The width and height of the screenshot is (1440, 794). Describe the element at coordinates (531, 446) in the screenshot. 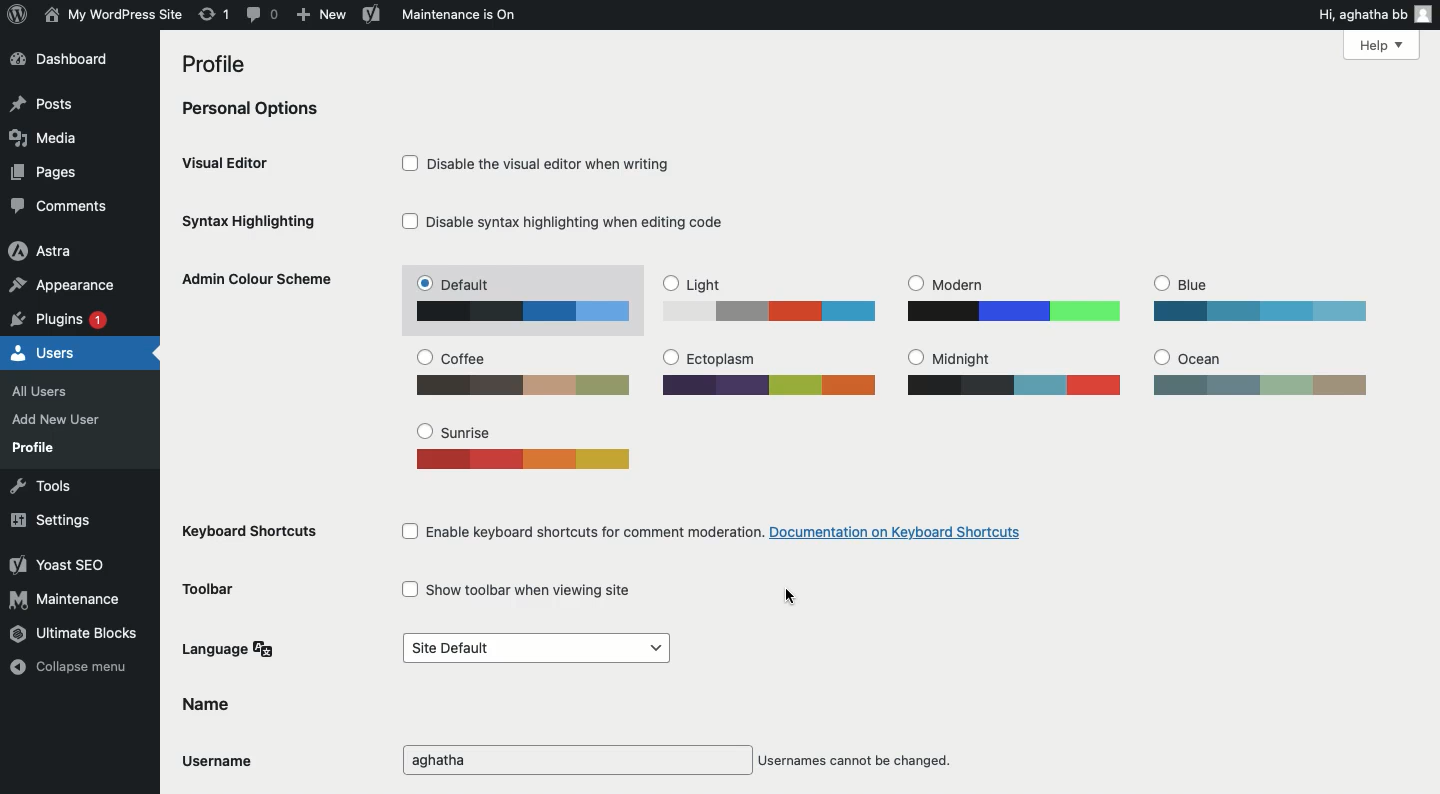

I see `Sunrise` at that location.